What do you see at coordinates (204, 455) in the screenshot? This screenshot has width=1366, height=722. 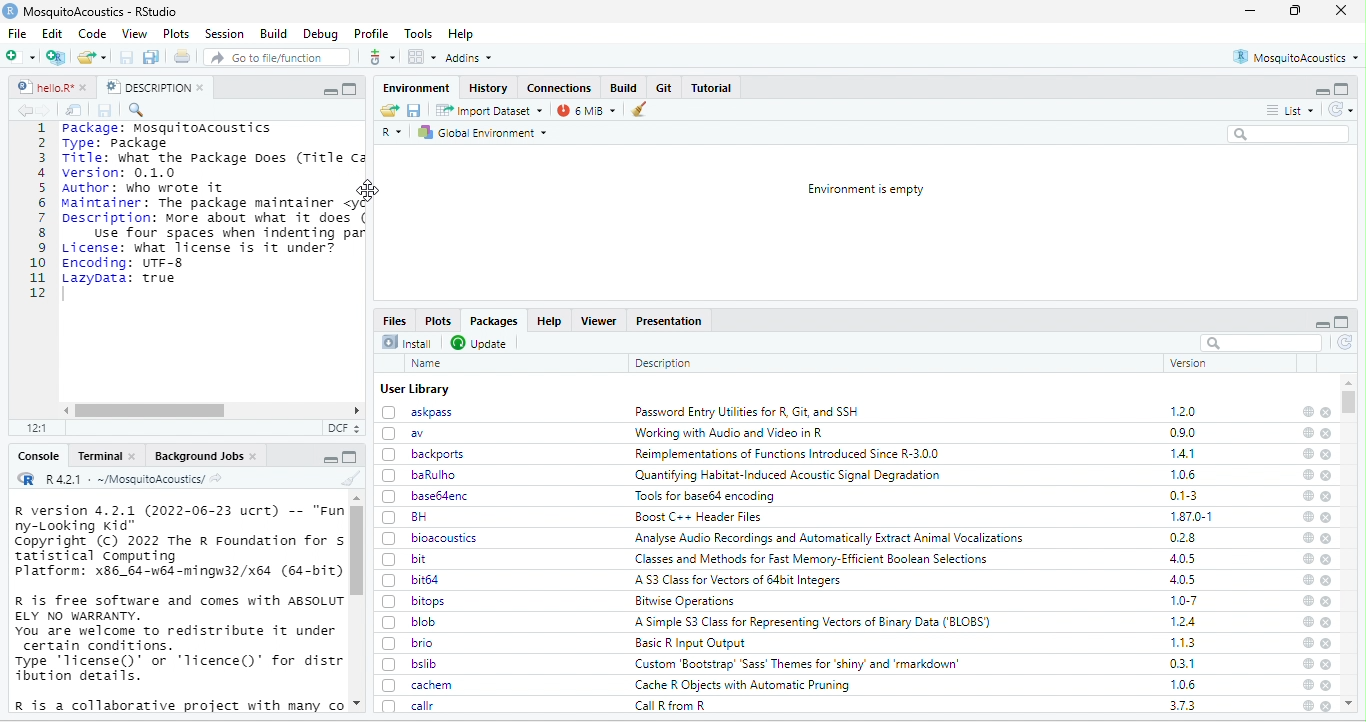 I see `Background Jobs` at bounding box center [204, 455].